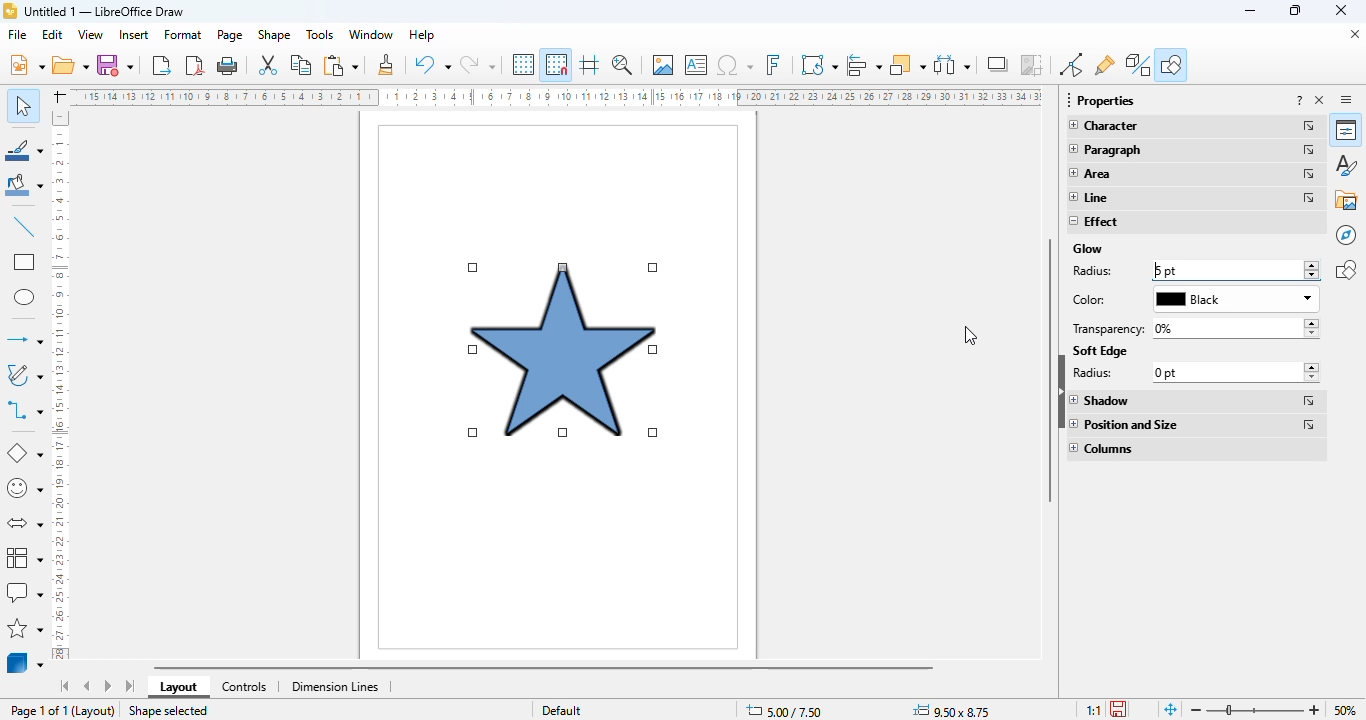 This screenshot has height=720, width=1366. Describe the element at coordinates (24, 412) in the screenshot. I see `connector` at that location.